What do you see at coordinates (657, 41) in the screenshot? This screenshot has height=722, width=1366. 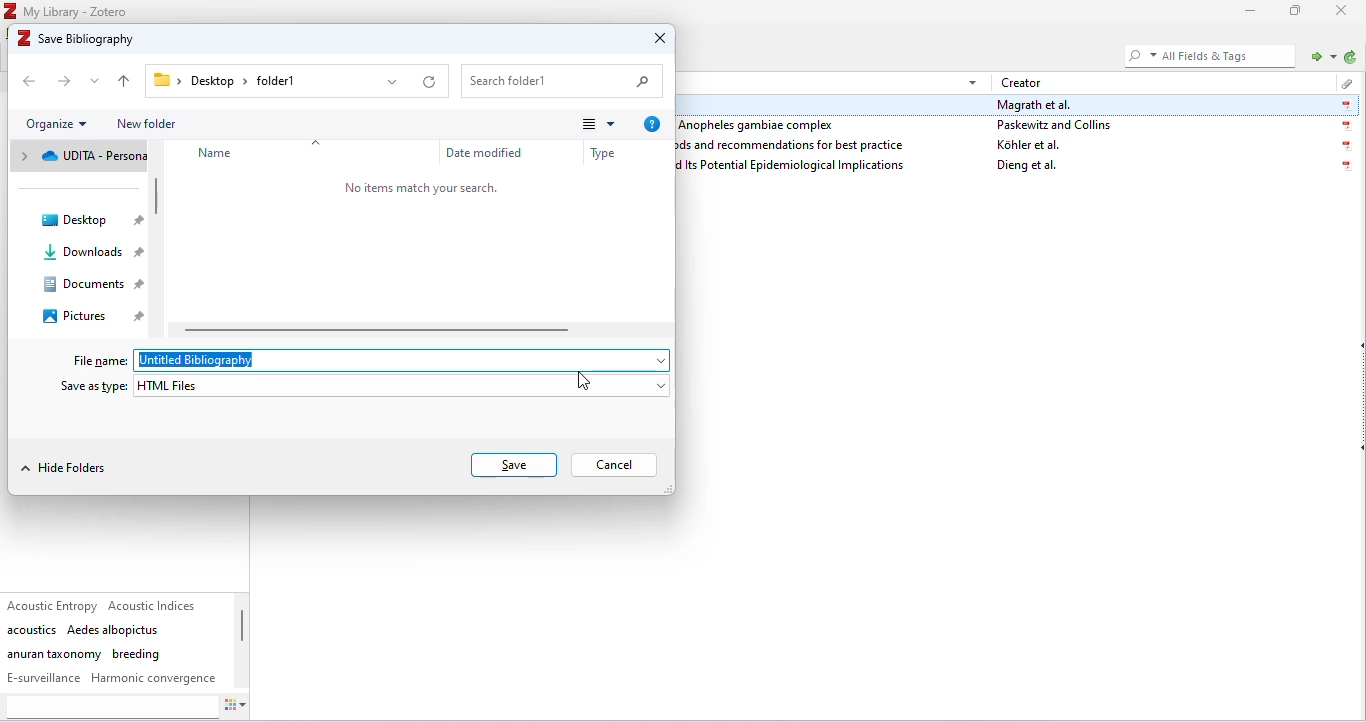 I see `close` at bounding box center [657, 41].